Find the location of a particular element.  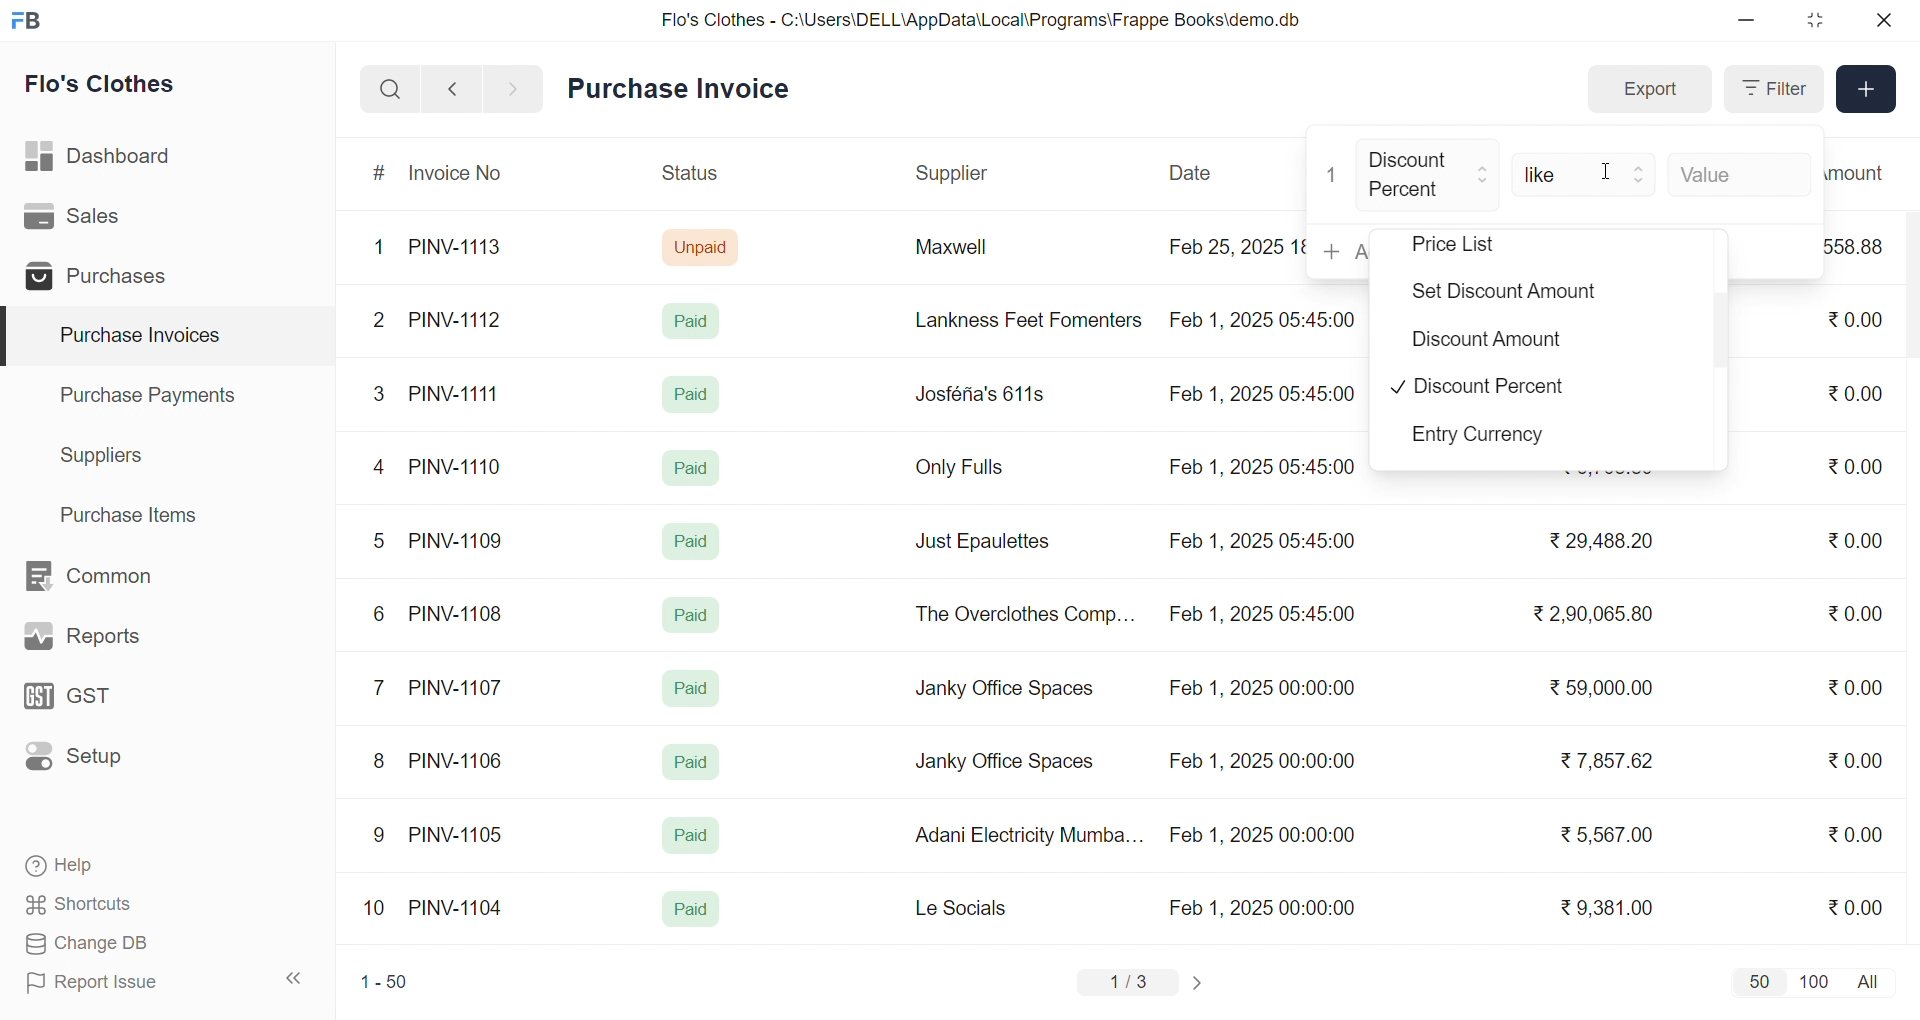

Entry Currency is located at coordinates (1488, 438).